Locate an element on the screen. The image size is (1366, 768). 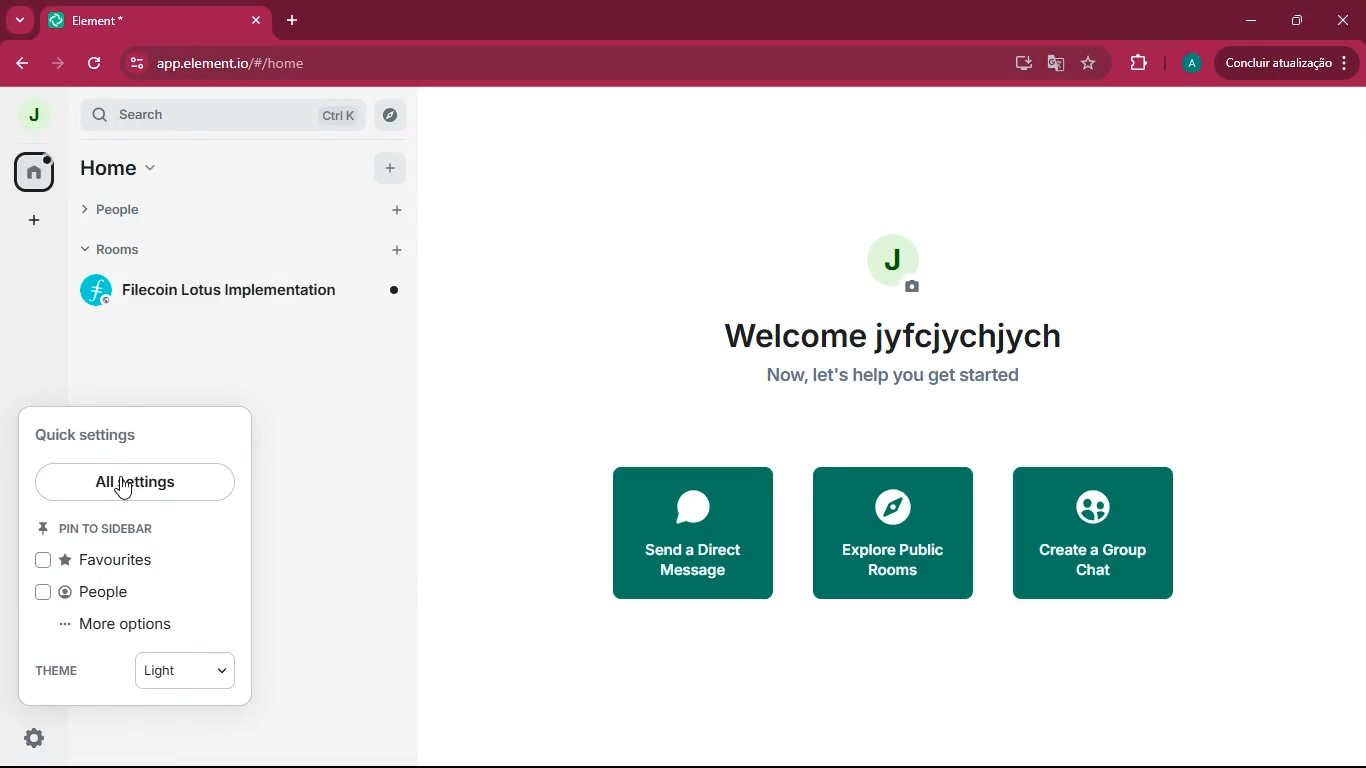
favourites is located at coordinates (120, 561).